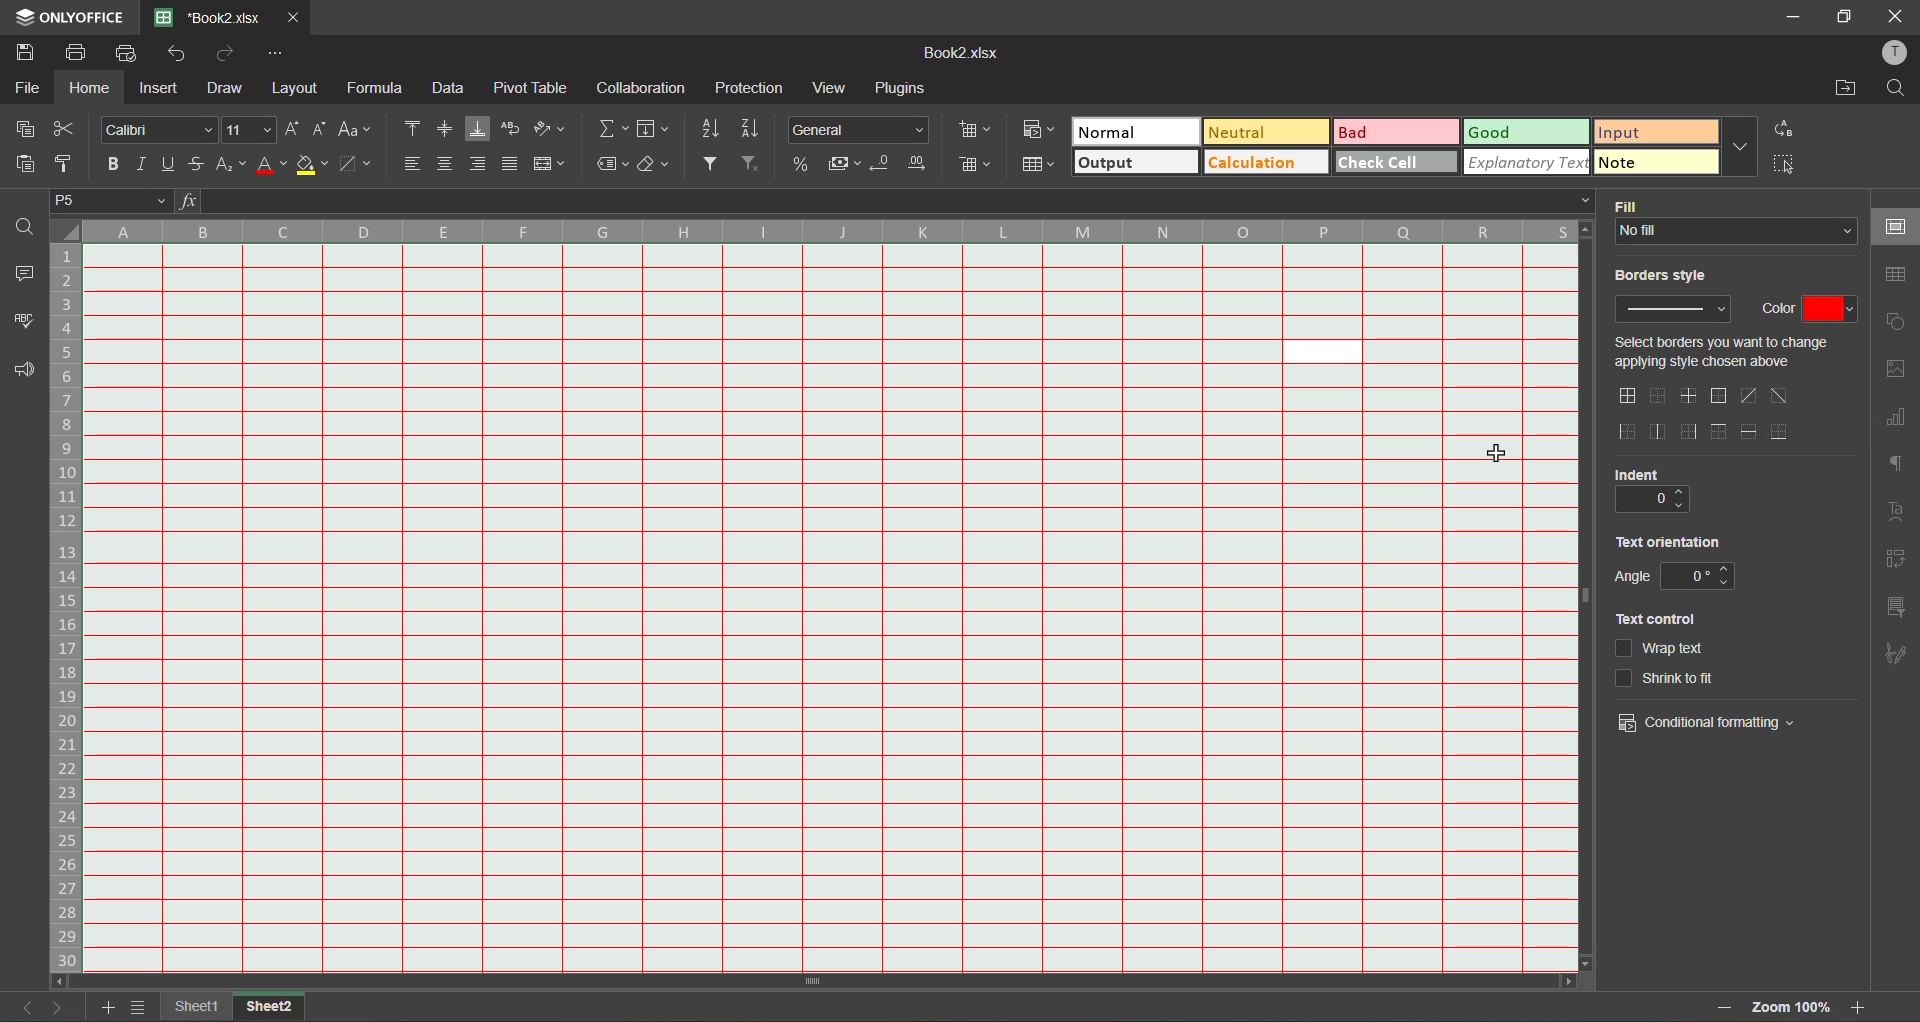 Image resolution: width=1920 pixels, height=1022 pixels. Describe the element at coordinates (1783, 169) in the screenshot. I see `select cell` at that location.